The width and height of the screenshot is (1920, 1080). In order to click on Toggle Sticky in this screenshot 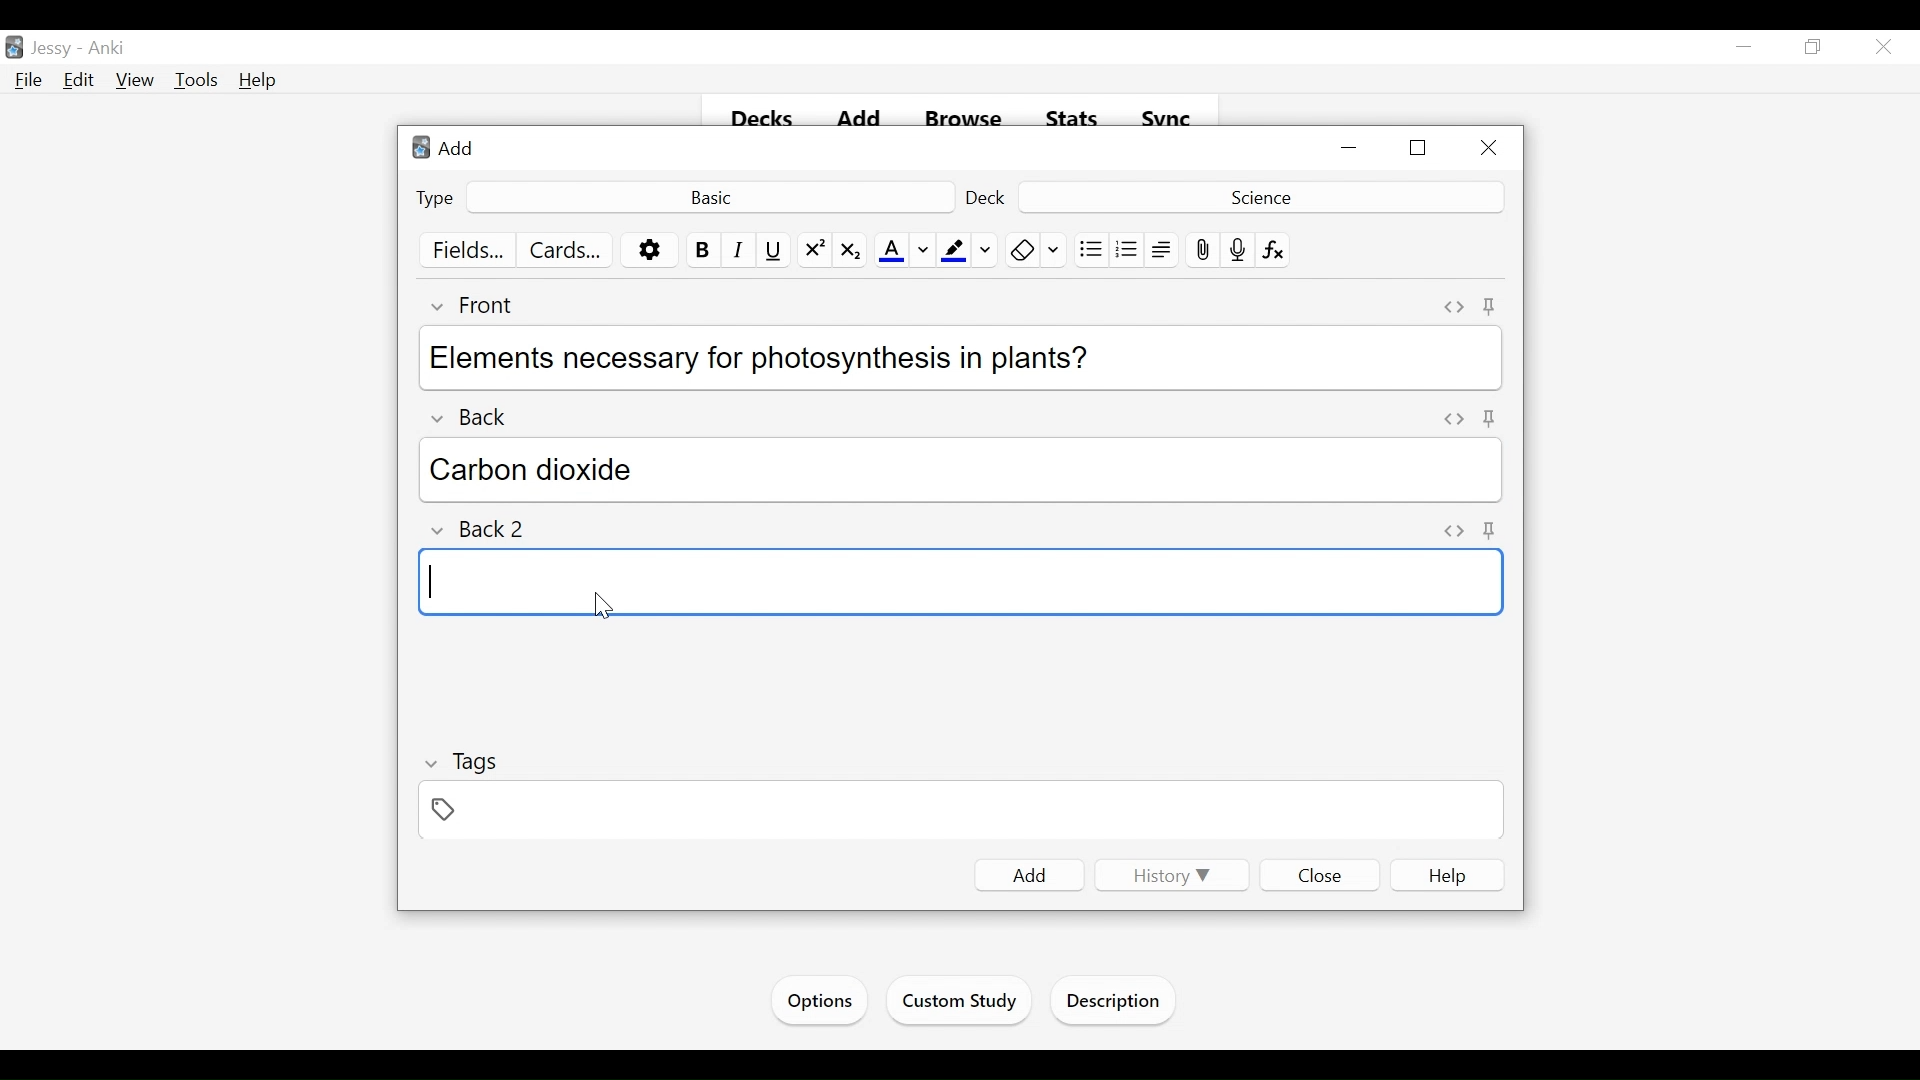, I will do `click(1491, 530)`.